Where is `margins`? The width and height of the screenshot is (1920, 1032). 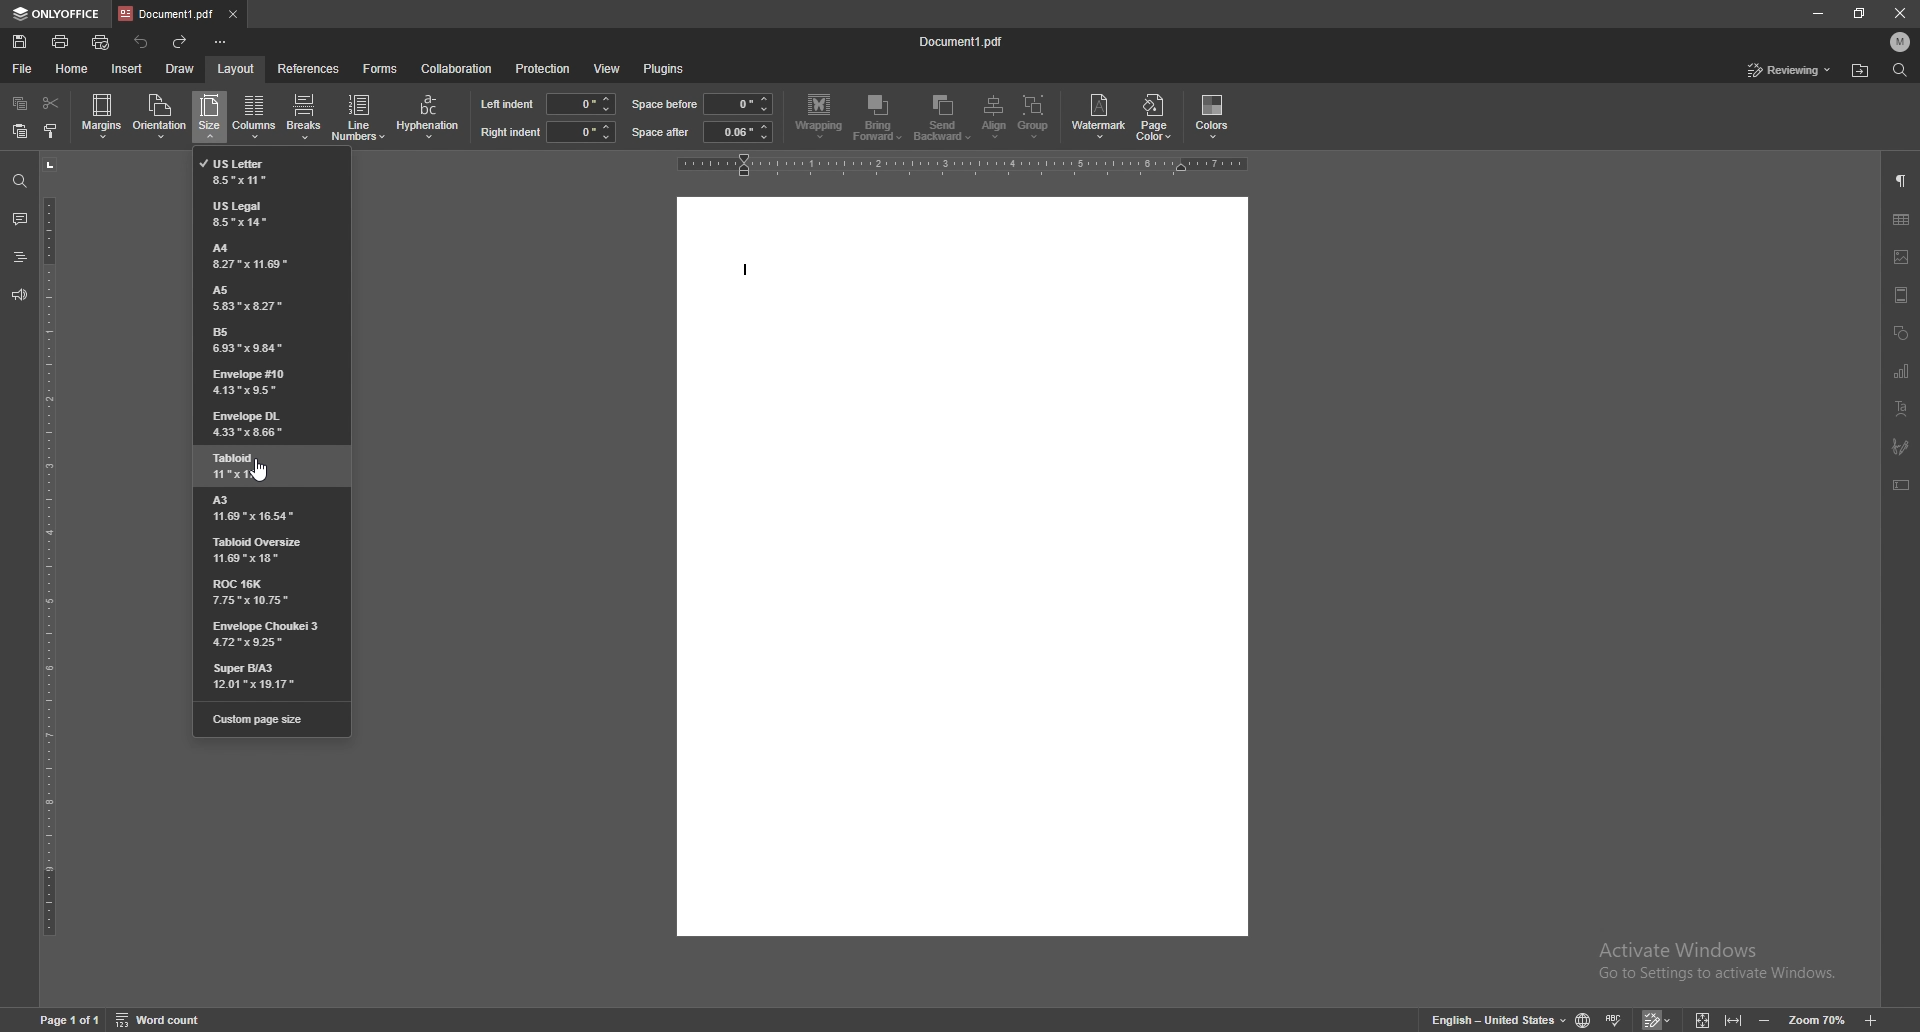 margins is located at coordinates (103, 115).